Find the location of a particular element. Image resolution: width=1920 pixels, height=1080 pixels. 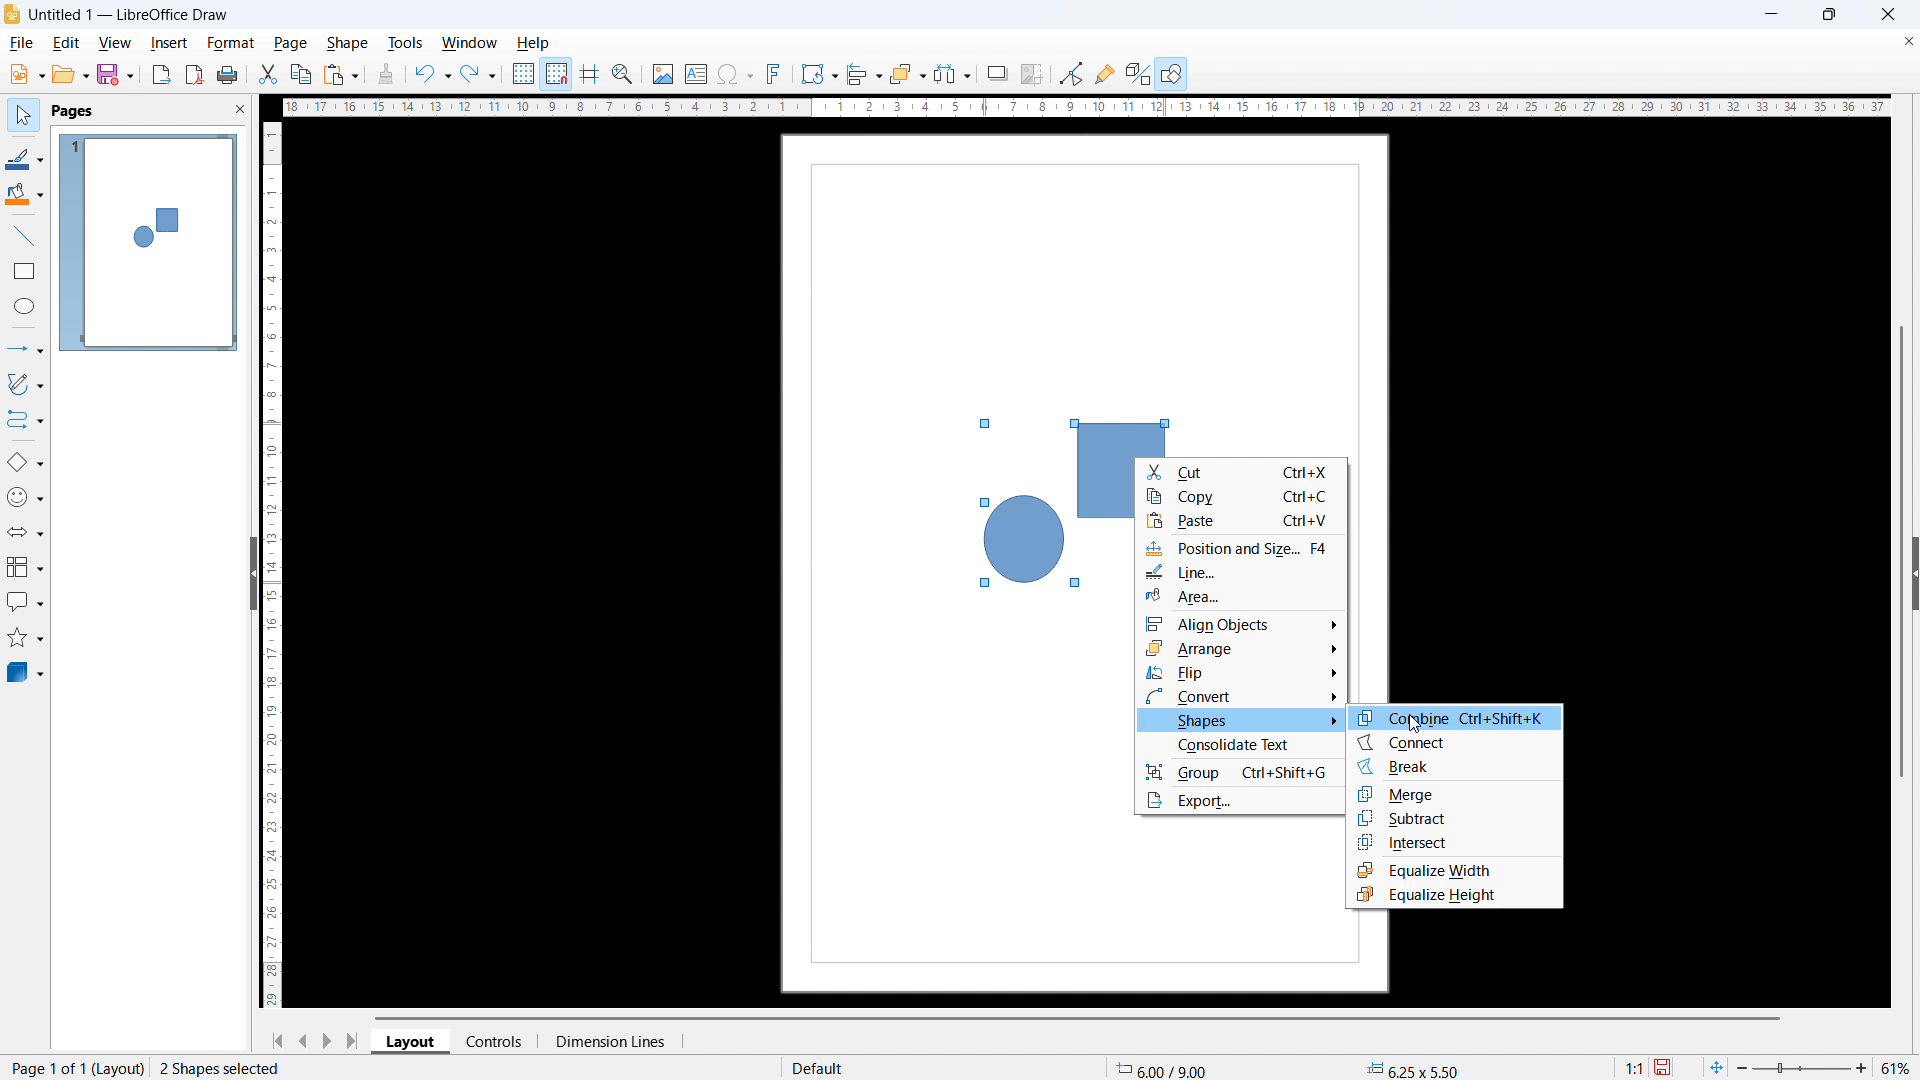

align objects is located at coordinates (1242, 623).